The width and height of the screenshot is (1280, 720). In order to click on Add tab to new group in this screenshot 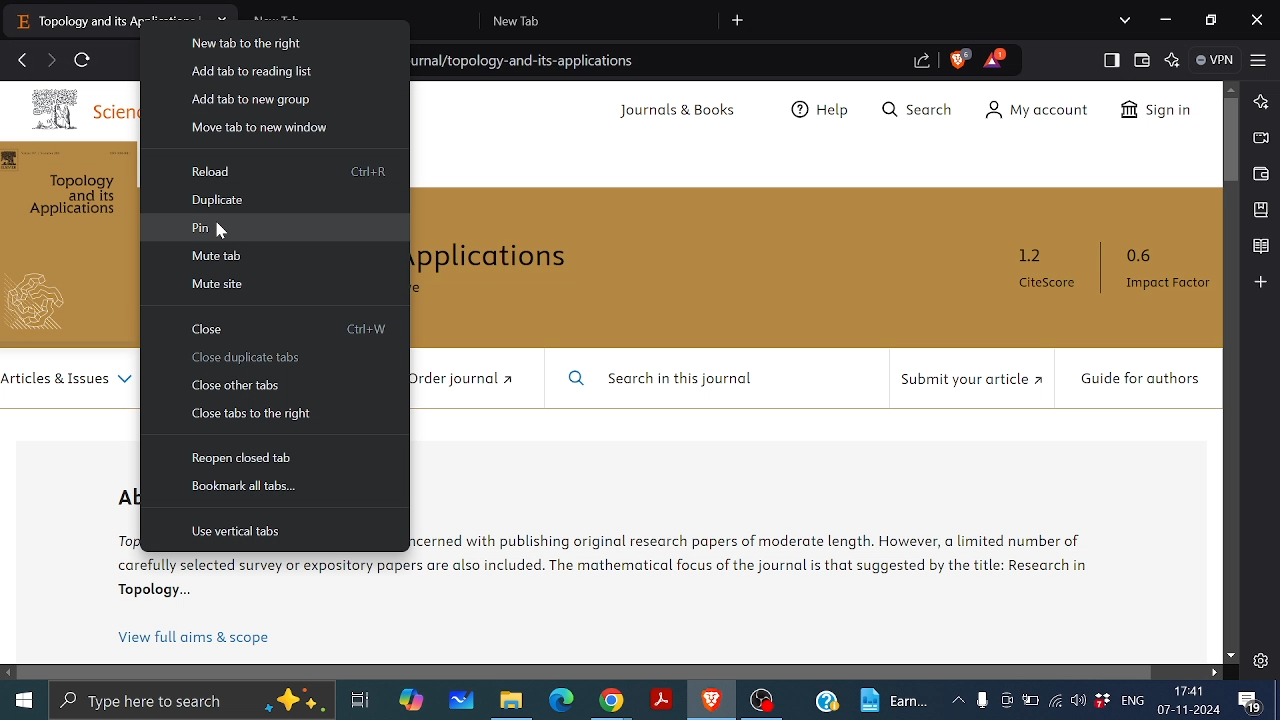, I will do `click(248, 99)`.